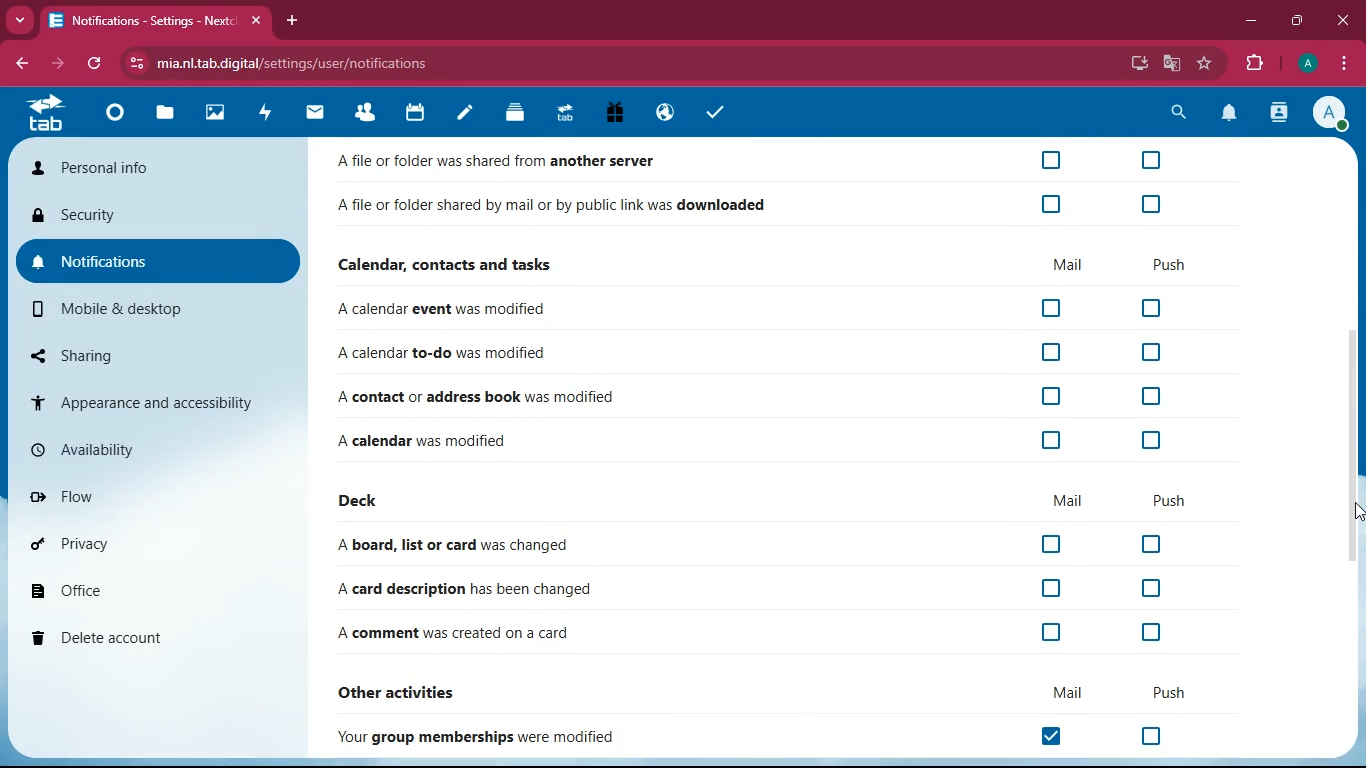 This screenshot has height=768, width=1366. What do you see at coordinates (1163, 691) in the screenshot?
I see `push` at bounding box center [1163, 691].